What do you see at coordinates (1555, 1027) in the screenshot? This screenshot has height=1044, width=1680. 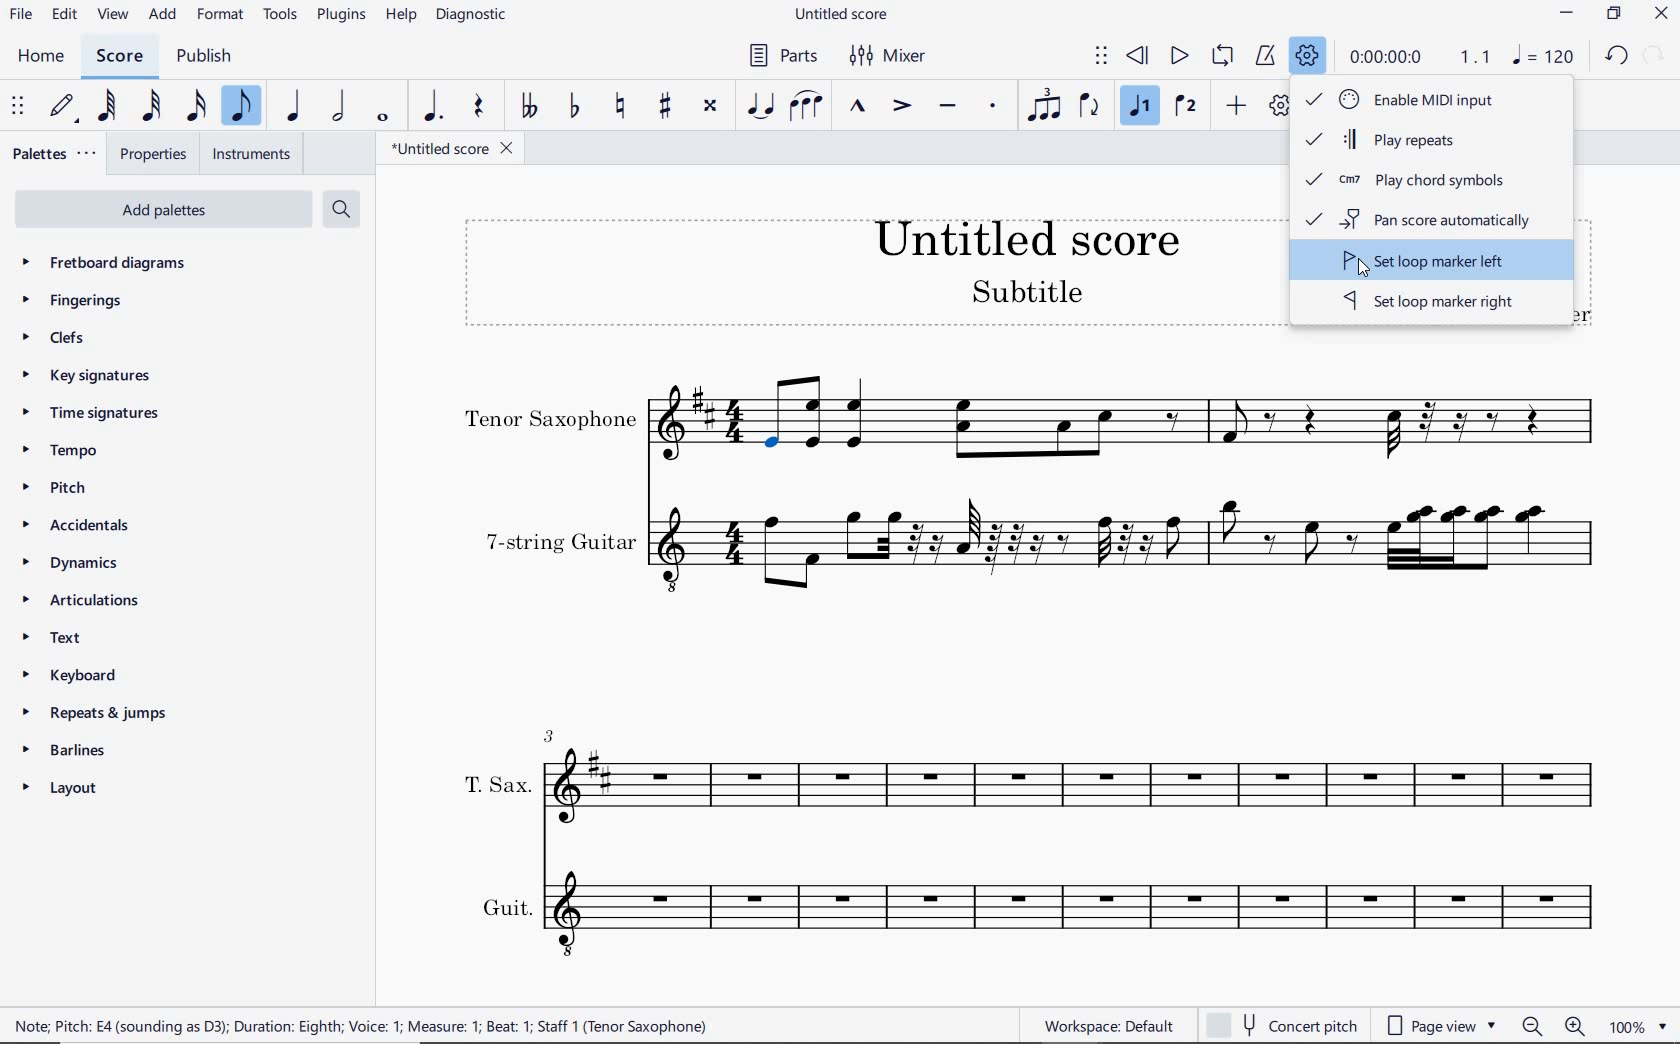 I see `ZOOM OUT OR ZOOM IN` at bounding box center [1555, 1027].